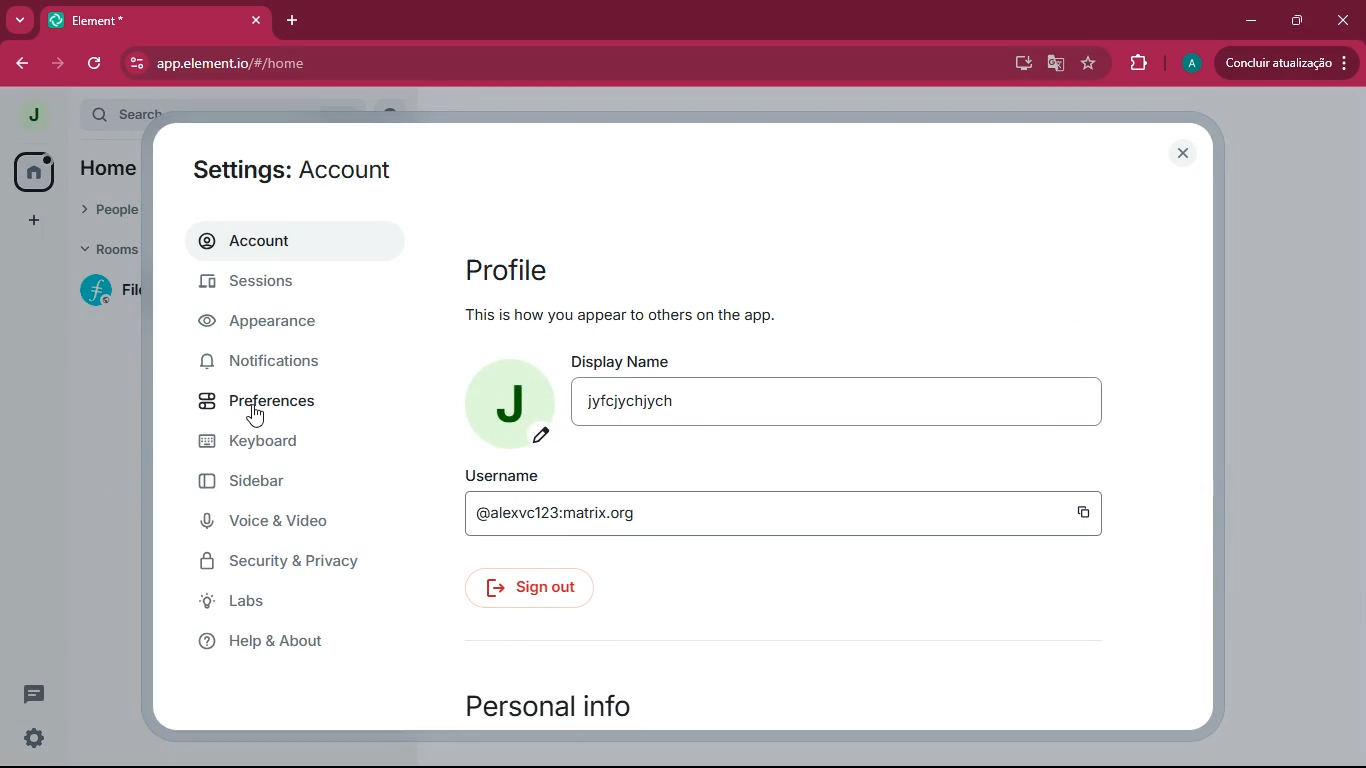  Describe the element at coordinates (256, 21) in the screenshot. I see `close tab` at that location.